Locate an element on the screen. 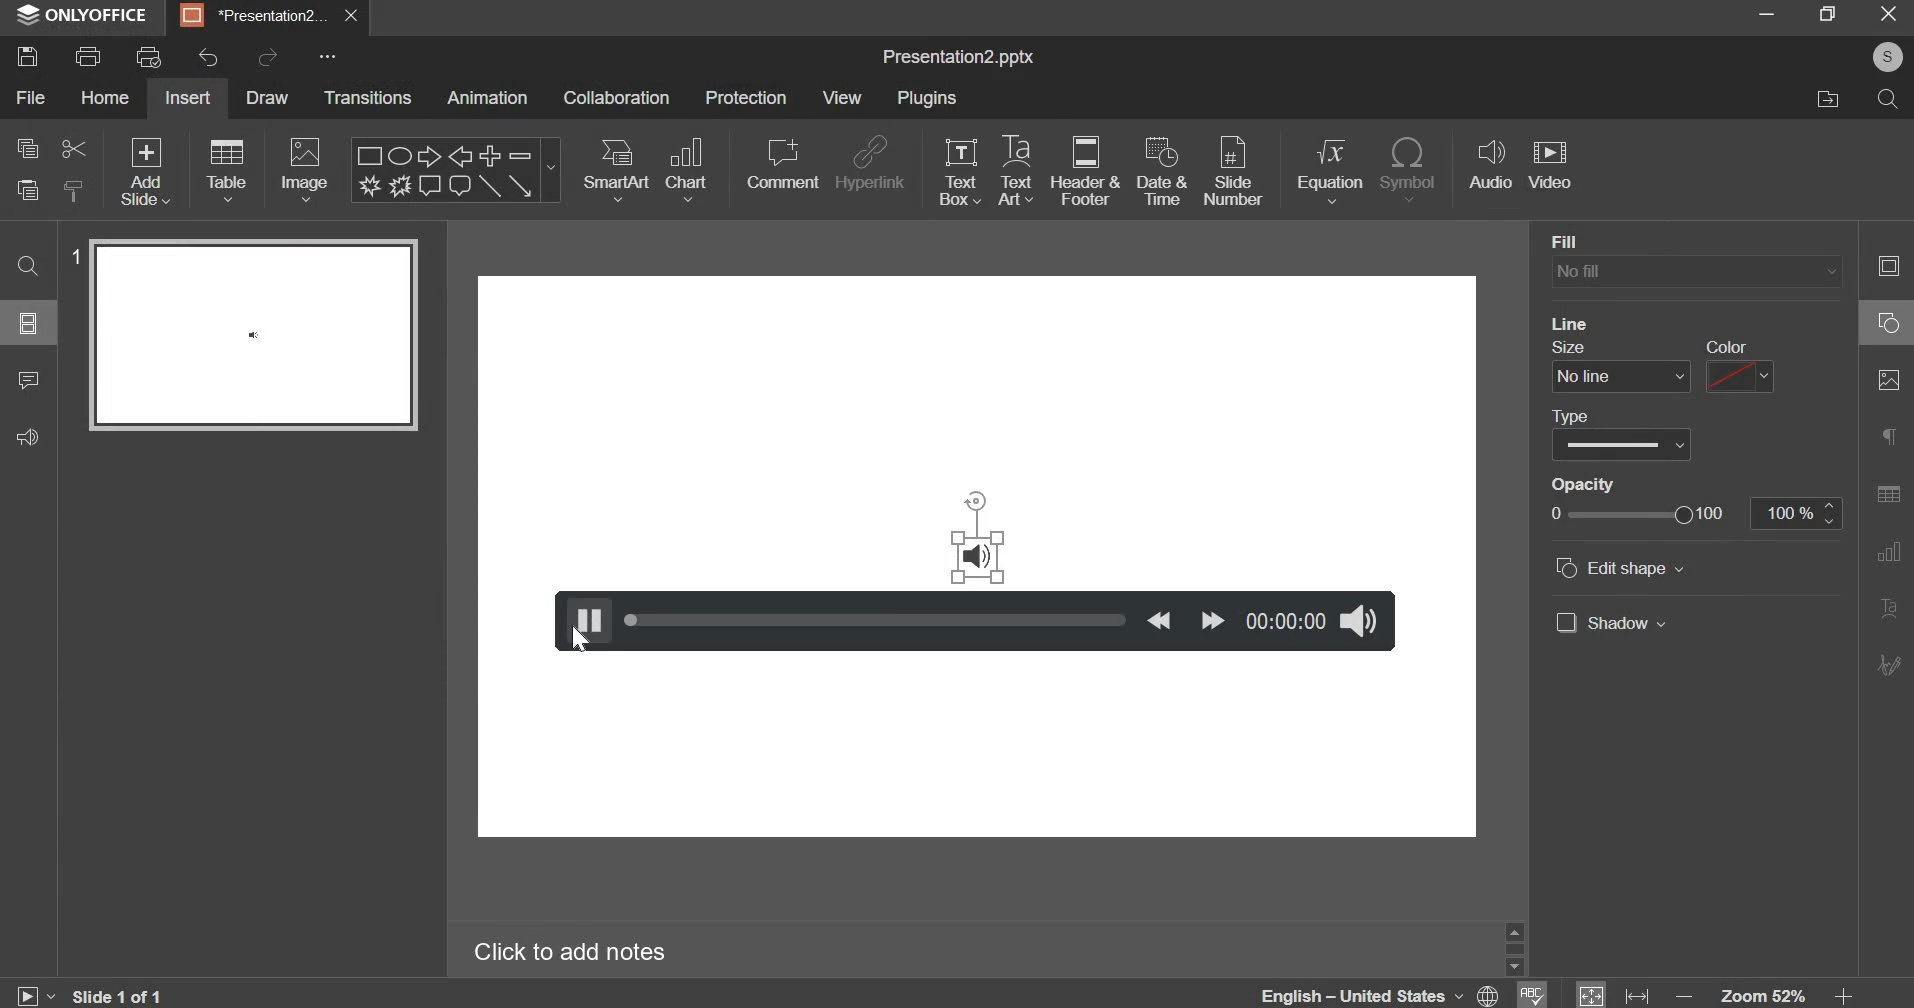 Image resolution: width=1914 pixels, height=1008 pixels. save is located at coordinates (34, 53).